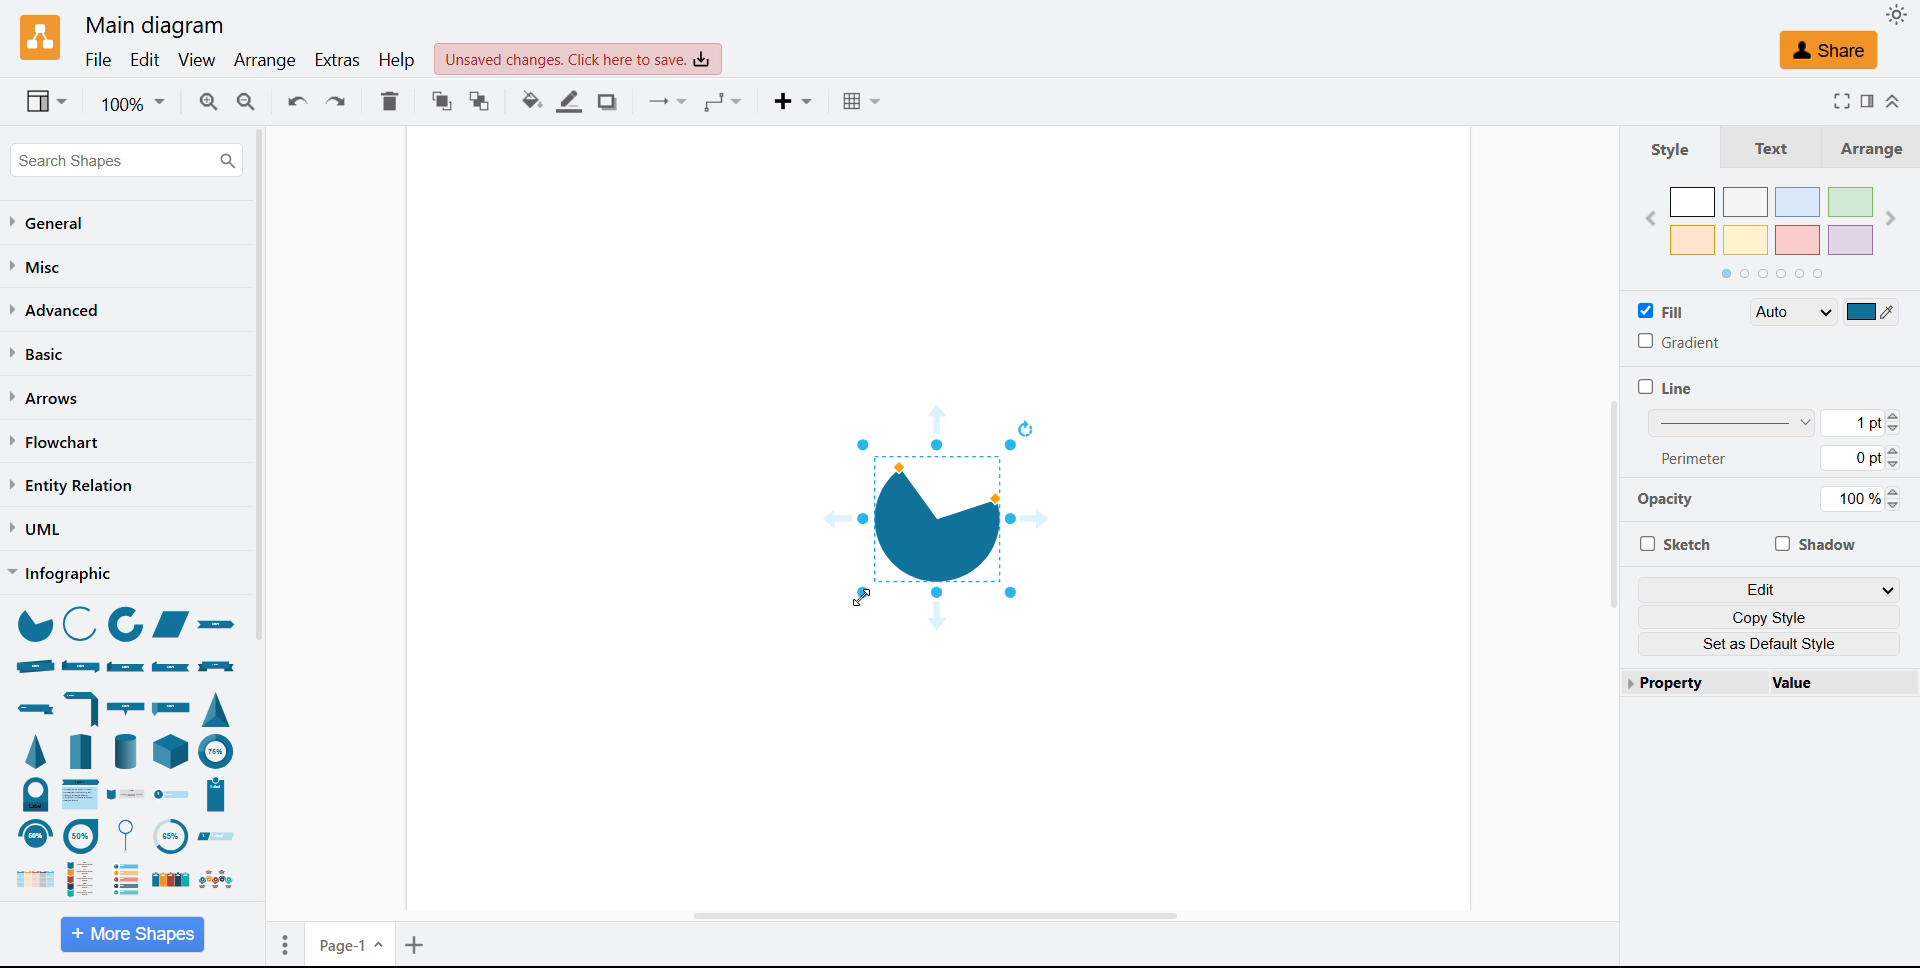 The image size is (1920, 968). Describe the element at coordinates (39, 751) in the screenshot. I see `pyramid` at that location.